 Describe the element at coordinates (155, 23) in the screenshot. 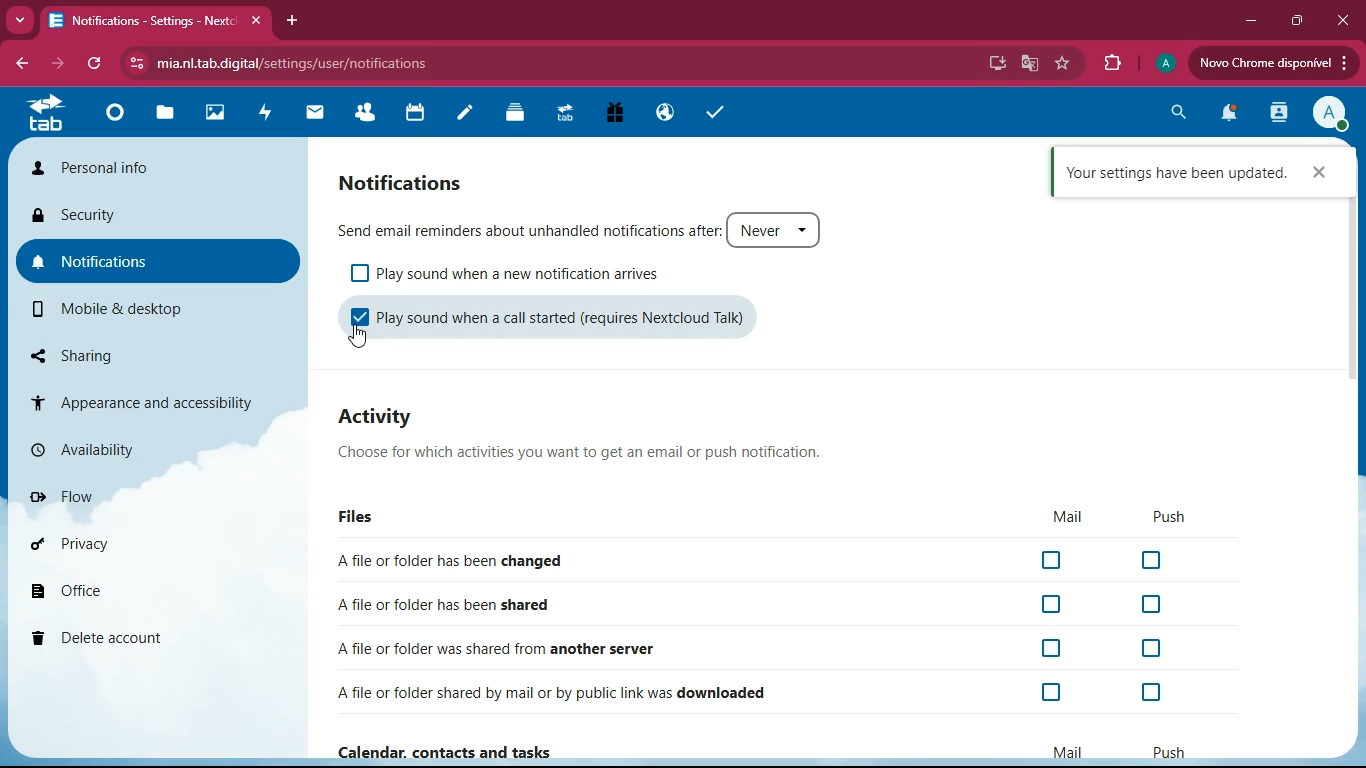

I see `tab` at that location.